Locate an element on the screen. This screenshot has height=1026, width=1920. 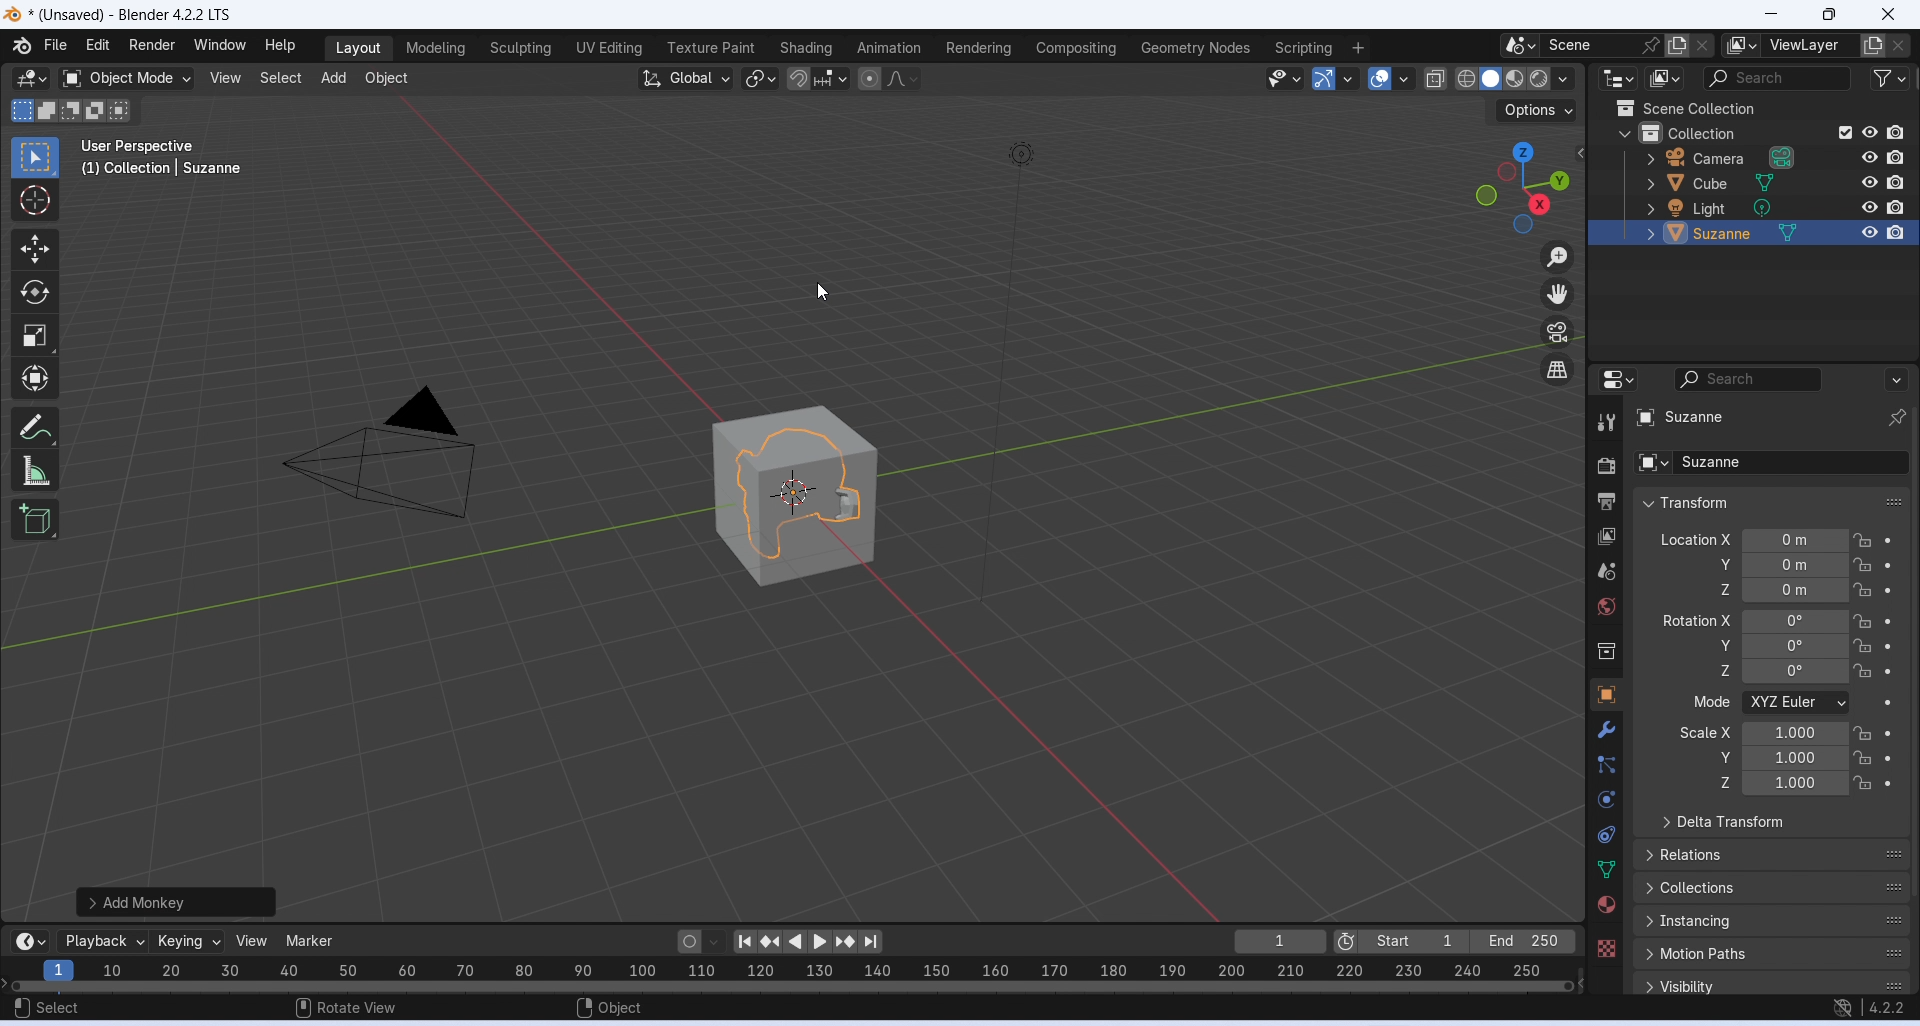
use left click to "select" is located at coordinates (46, 1008).